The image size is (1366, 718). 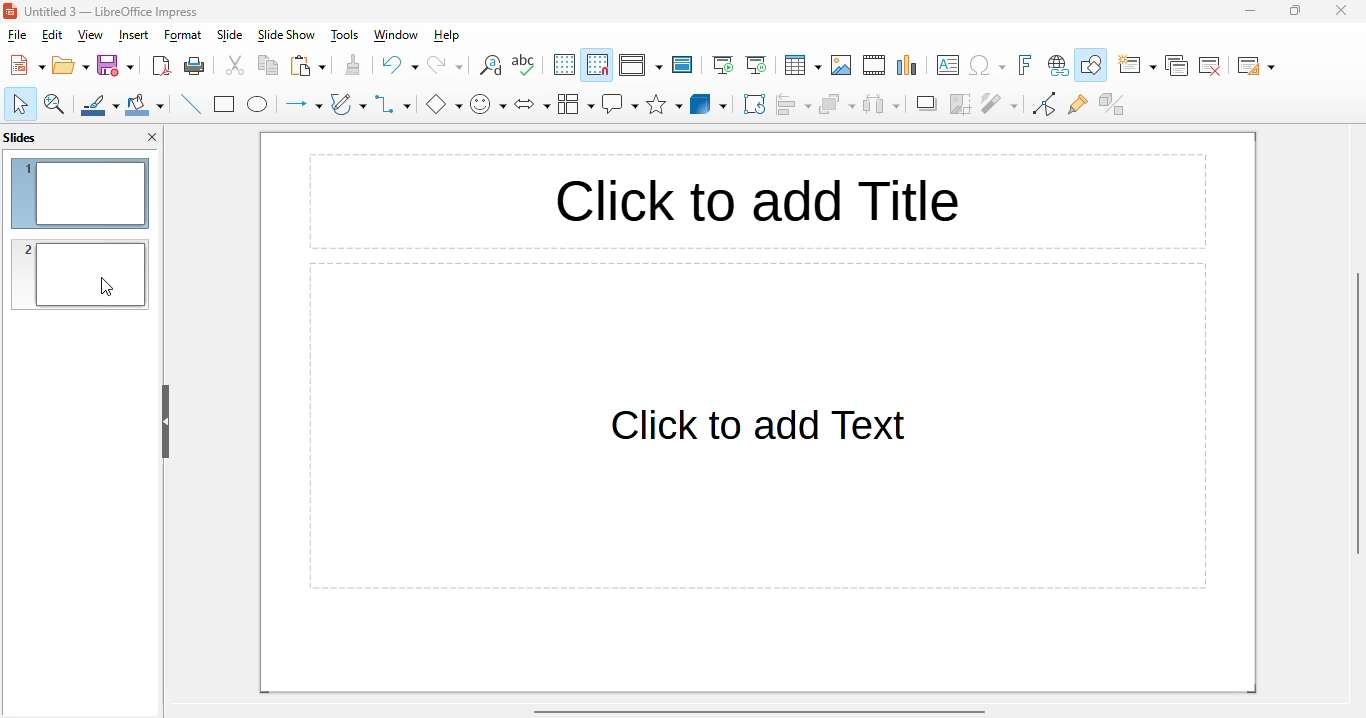 I want to click on select, so click(x=20, y=103).